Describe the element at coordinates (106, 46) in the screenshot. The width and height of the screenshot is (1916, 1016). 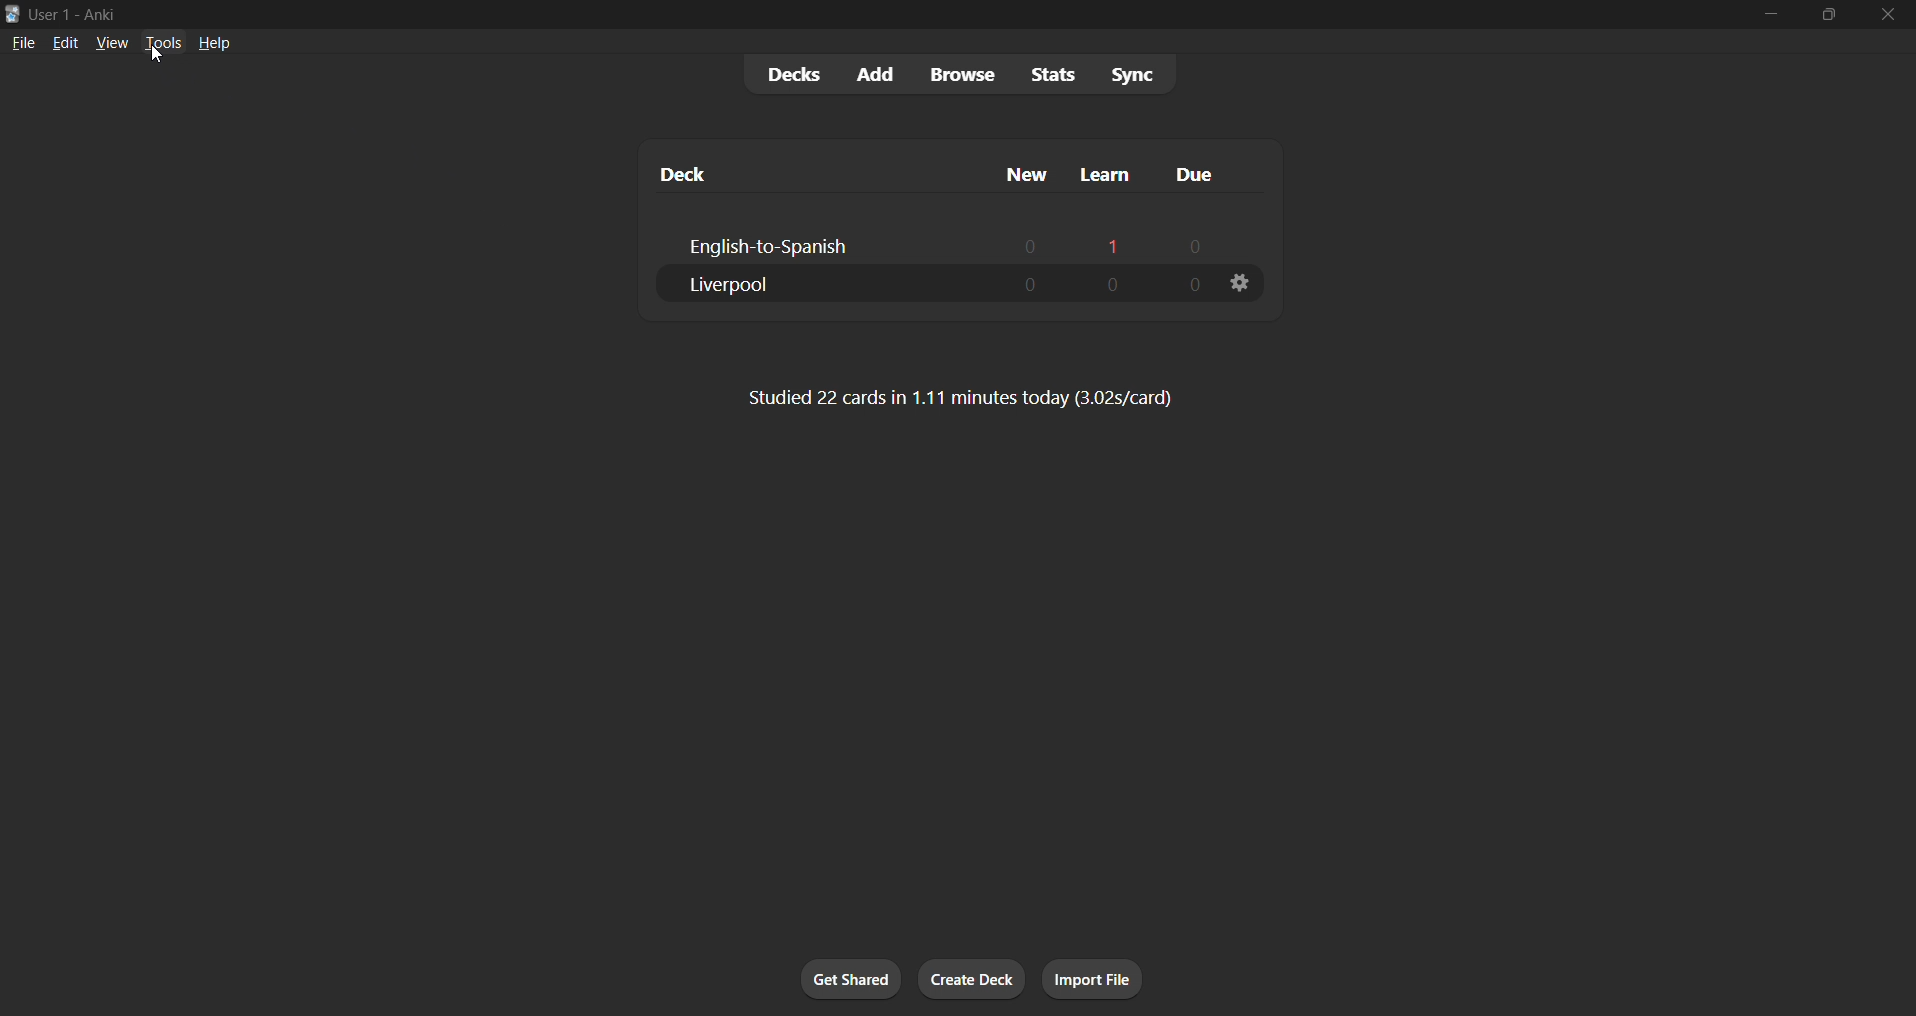
I see `view` at that location.